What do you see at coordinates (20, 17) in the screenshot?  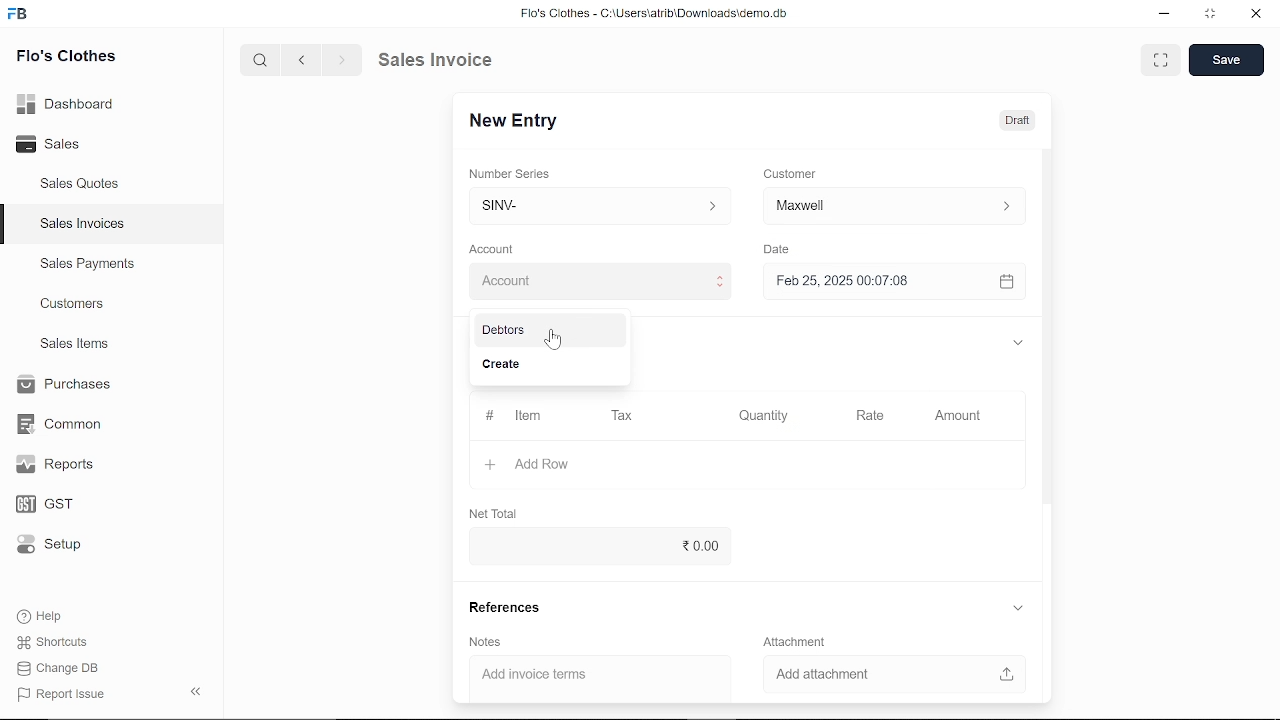 I see `frappe books logo` at bounding box center [20, 17].